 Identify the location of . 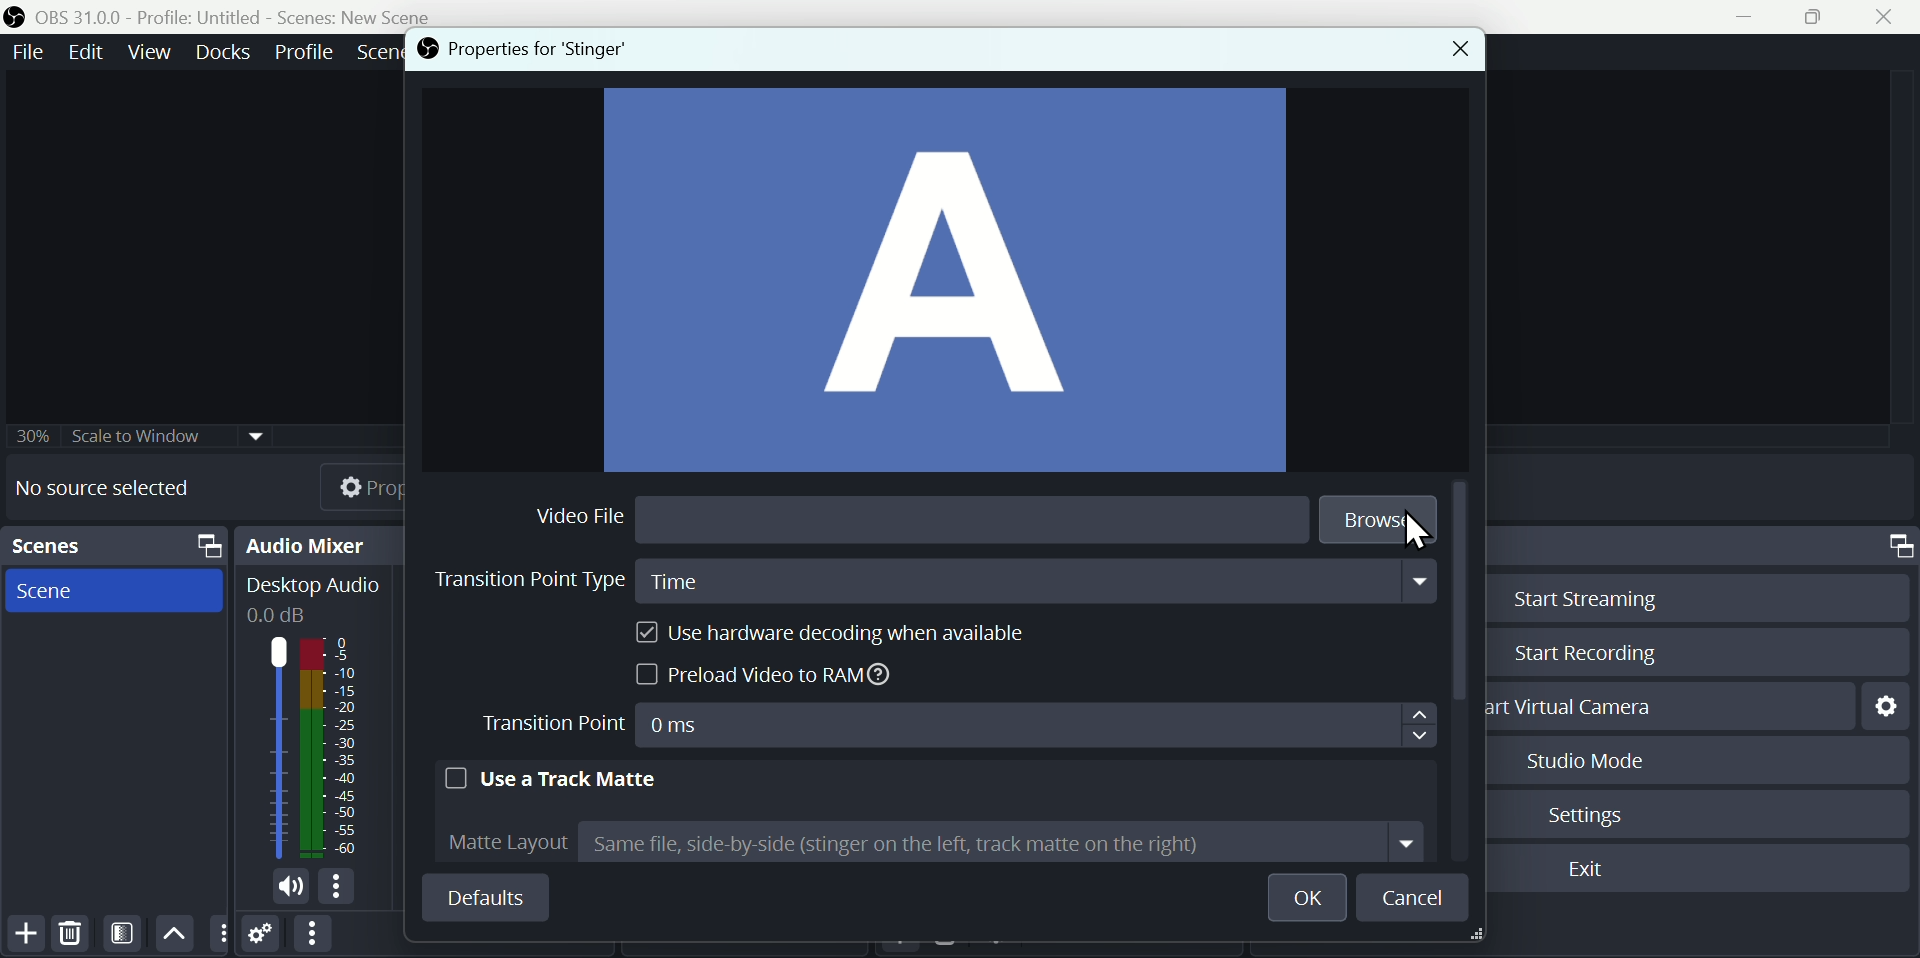
(90, 51).